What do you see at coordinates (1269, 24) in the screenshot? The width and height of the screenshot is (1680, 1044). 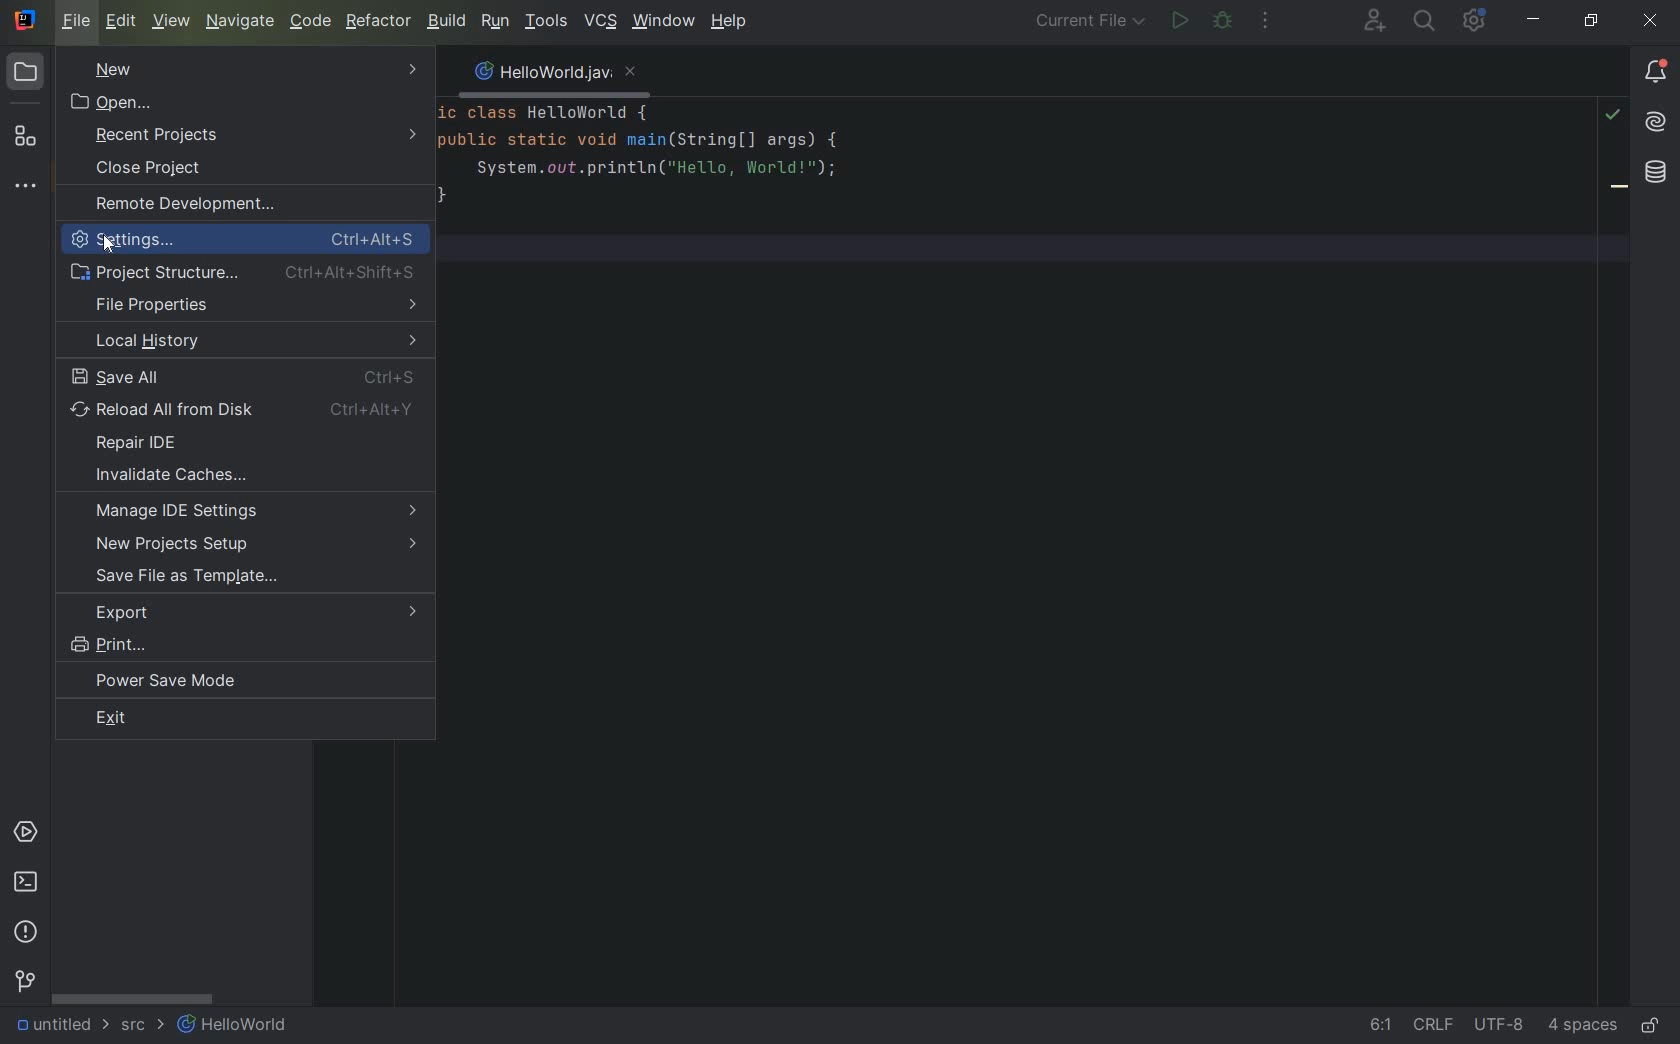 I see `more actions` at bounding box center [1269, 24].